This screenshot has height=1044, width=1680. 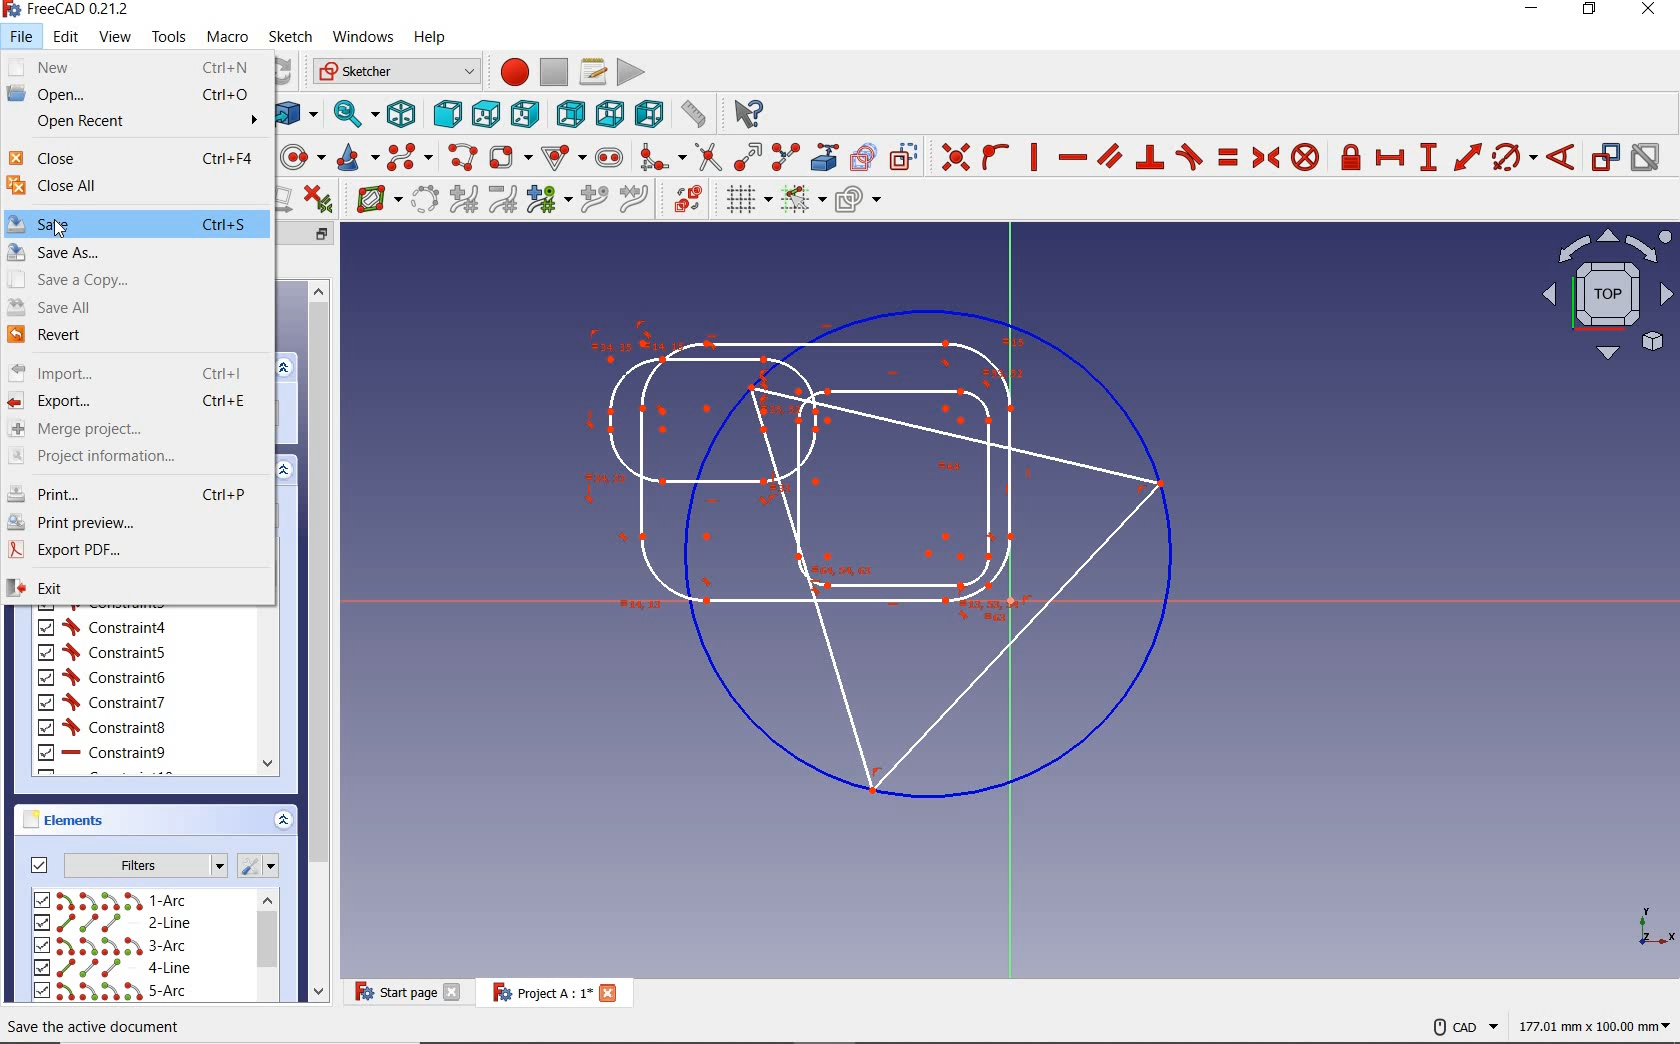 What do you see at coordinates (296, 116) in the screenshot?
I see `go to linked object` at bounding box center [296, 116].